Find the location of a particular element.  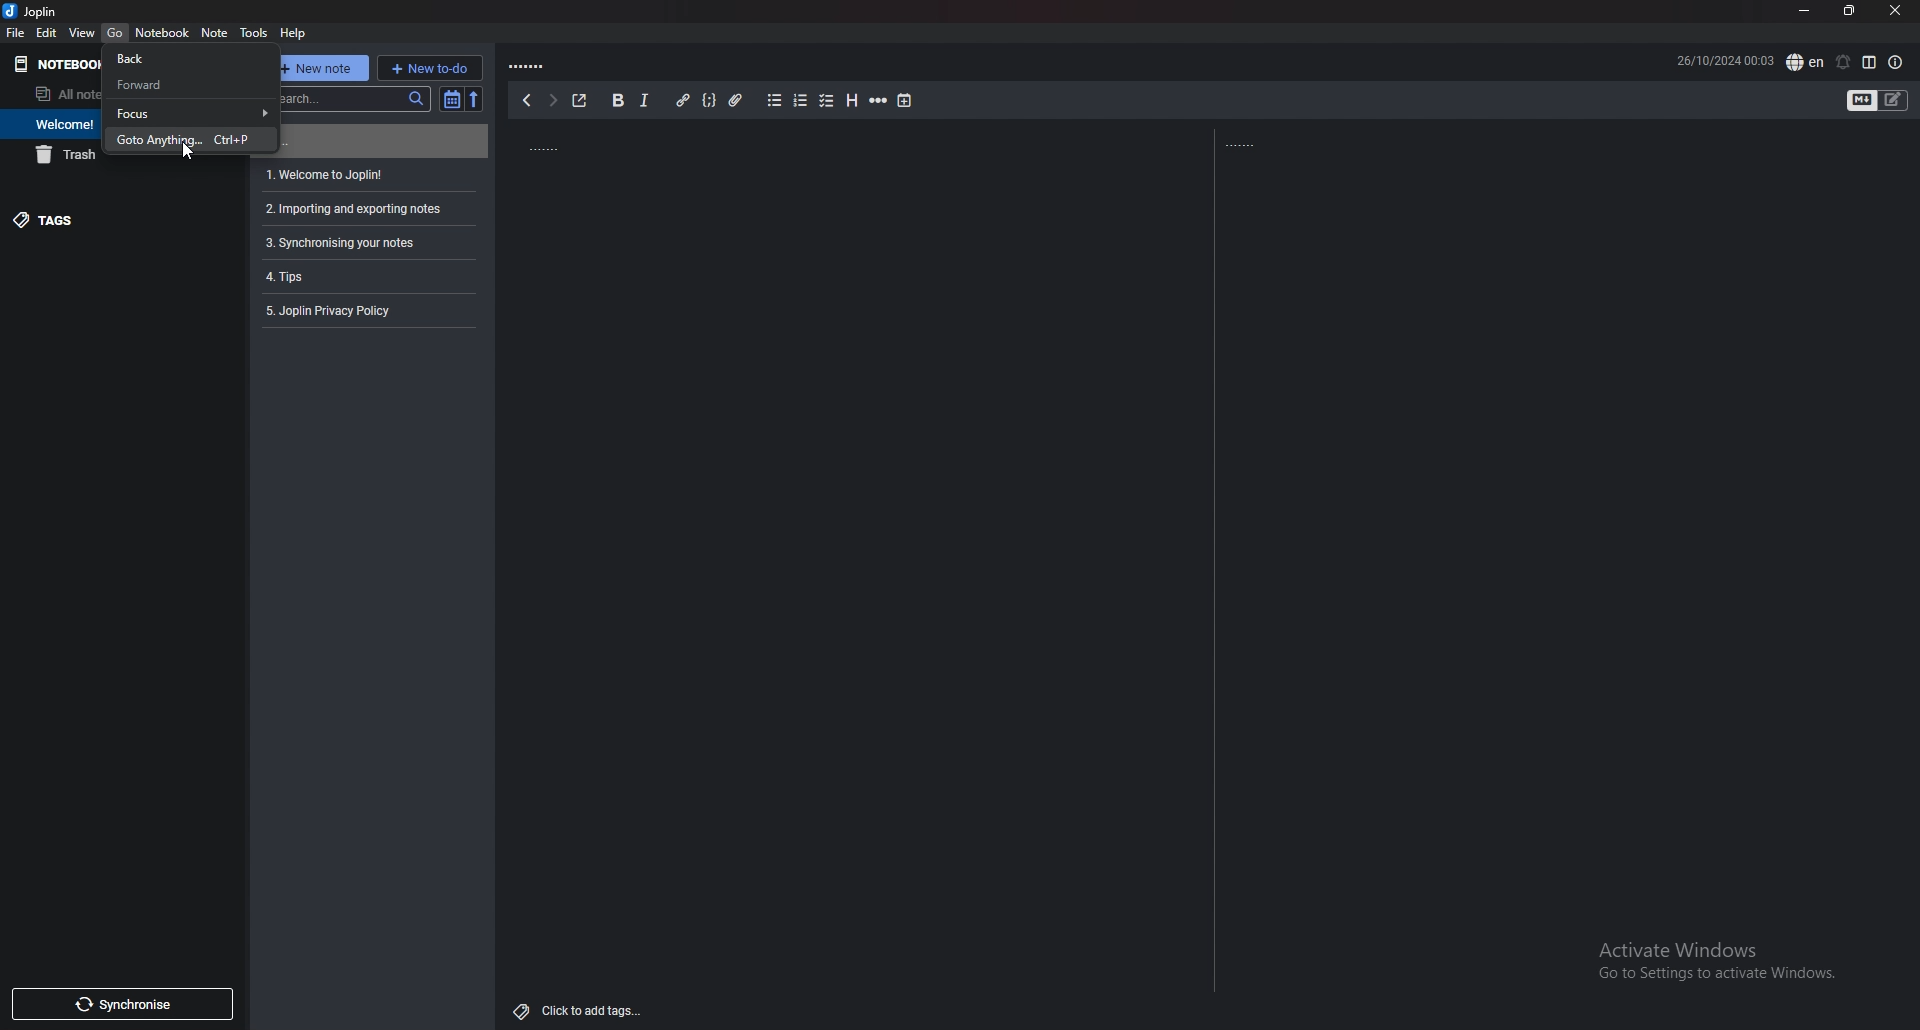

note is located at coordinates (215, 32).